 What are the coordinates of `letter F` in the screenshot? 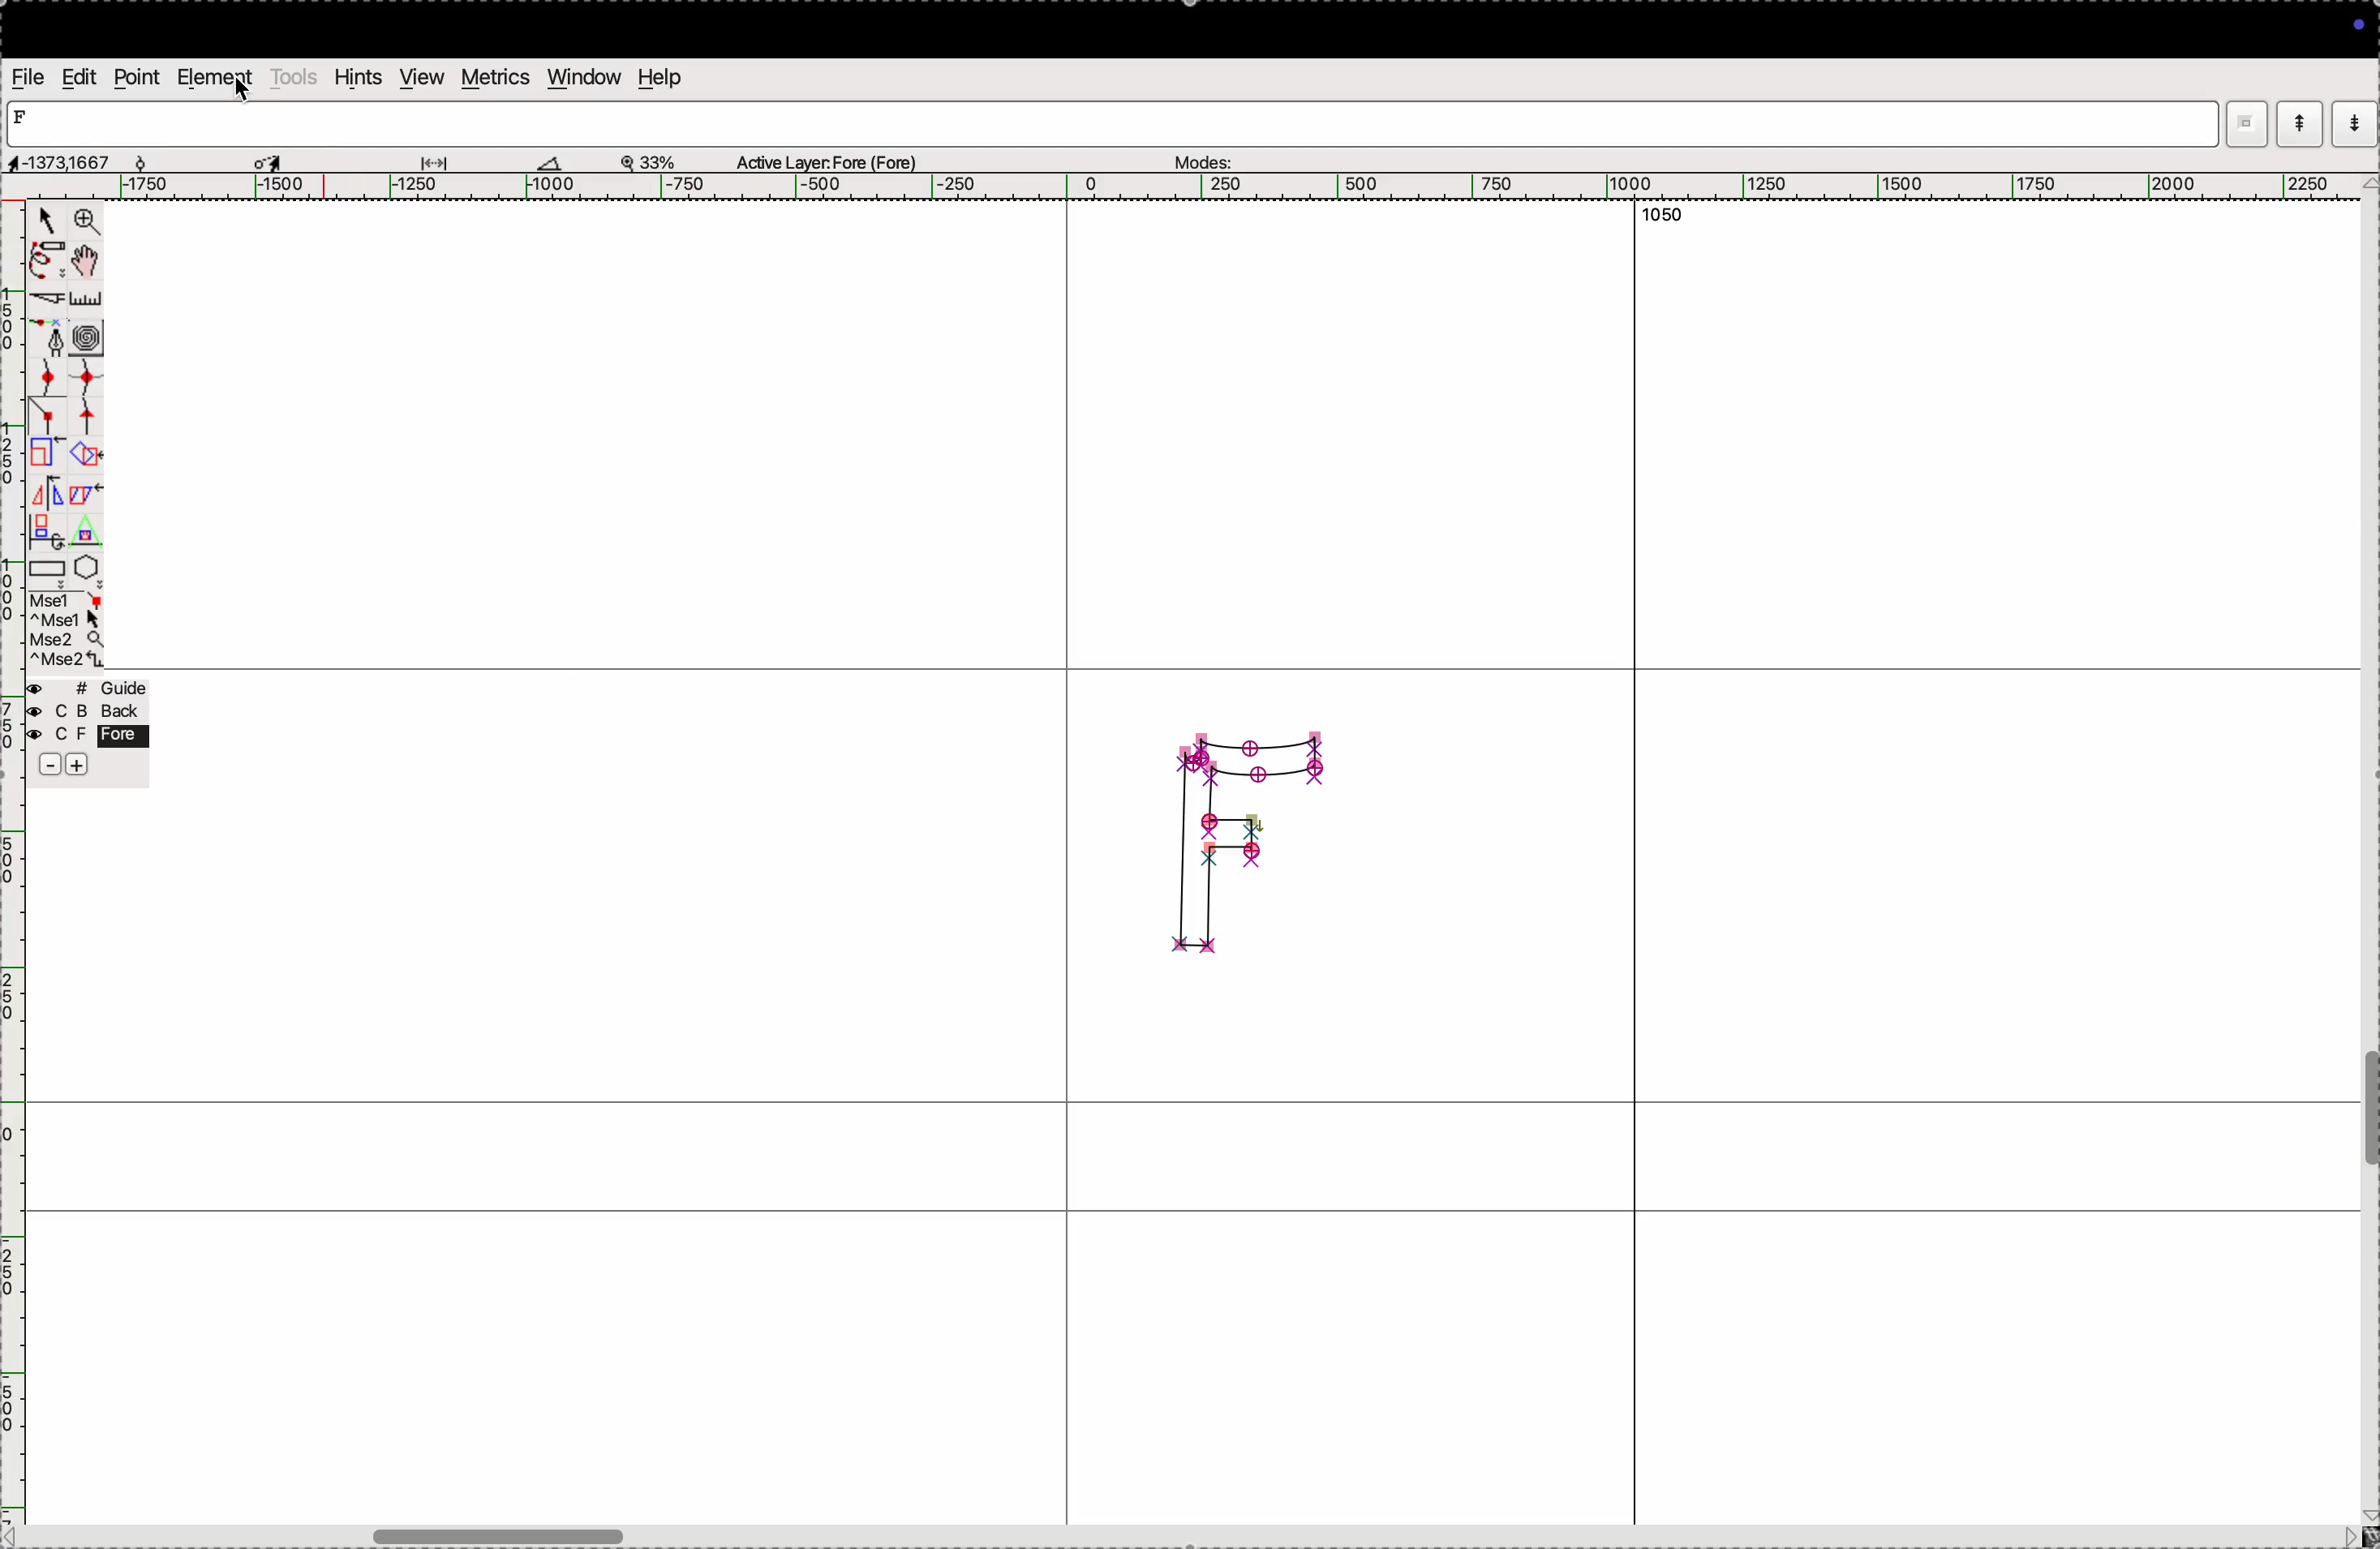 It's located at (20, 116).